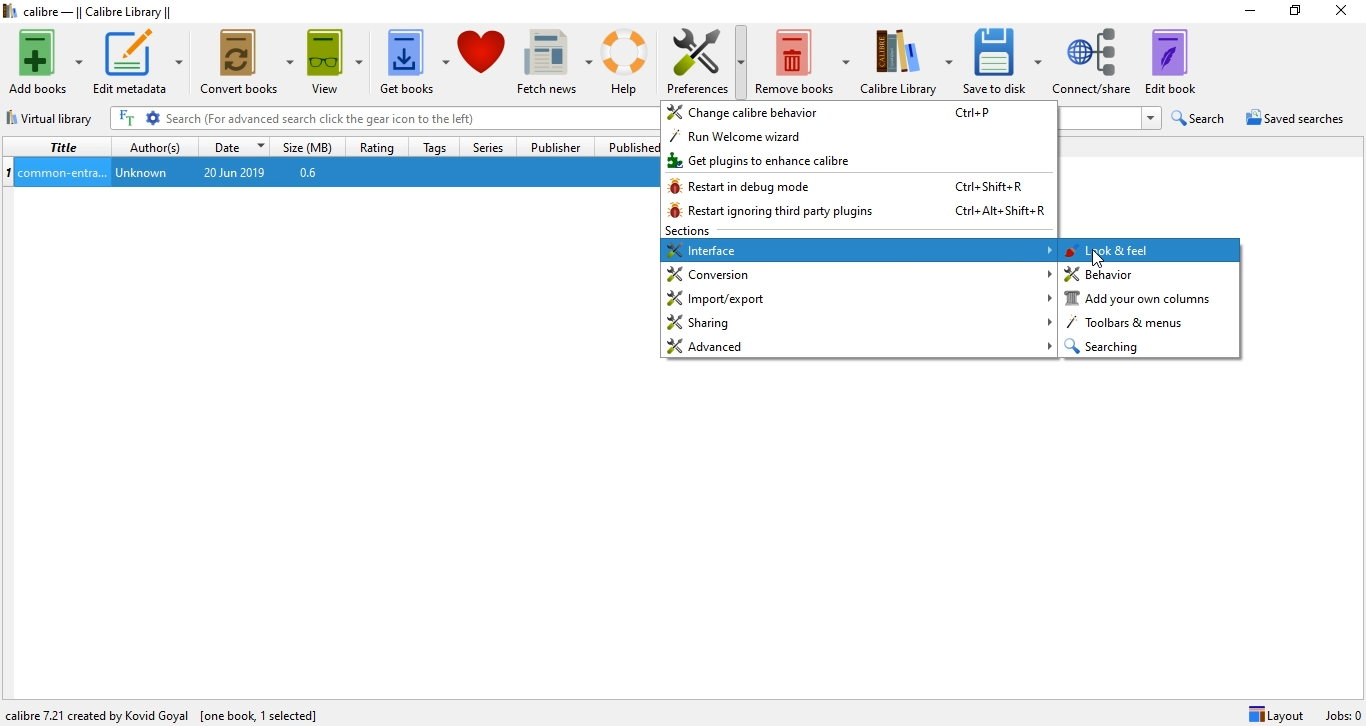 Image resolution: width=1366 pixels, height=726 pixels. I want to click on Series, so click(485, 145).